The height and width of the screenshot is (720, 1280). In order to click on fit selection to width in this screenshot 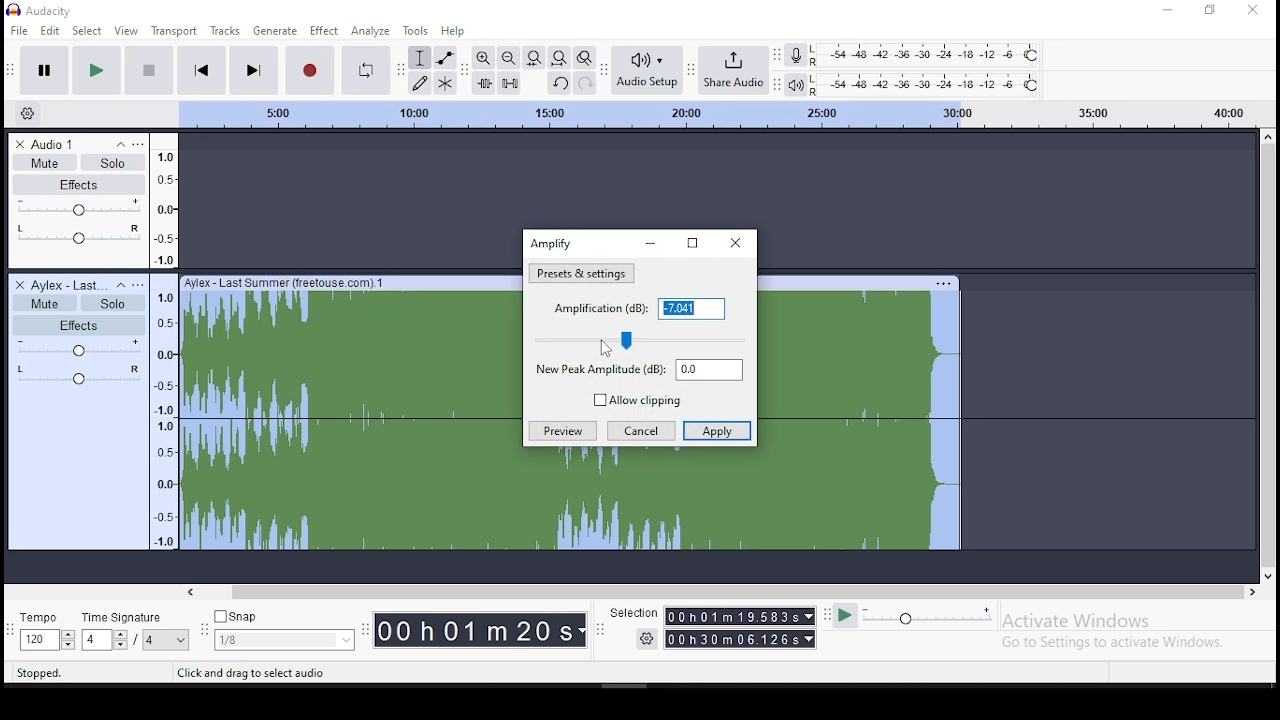, I will do `click(533, 57)`.